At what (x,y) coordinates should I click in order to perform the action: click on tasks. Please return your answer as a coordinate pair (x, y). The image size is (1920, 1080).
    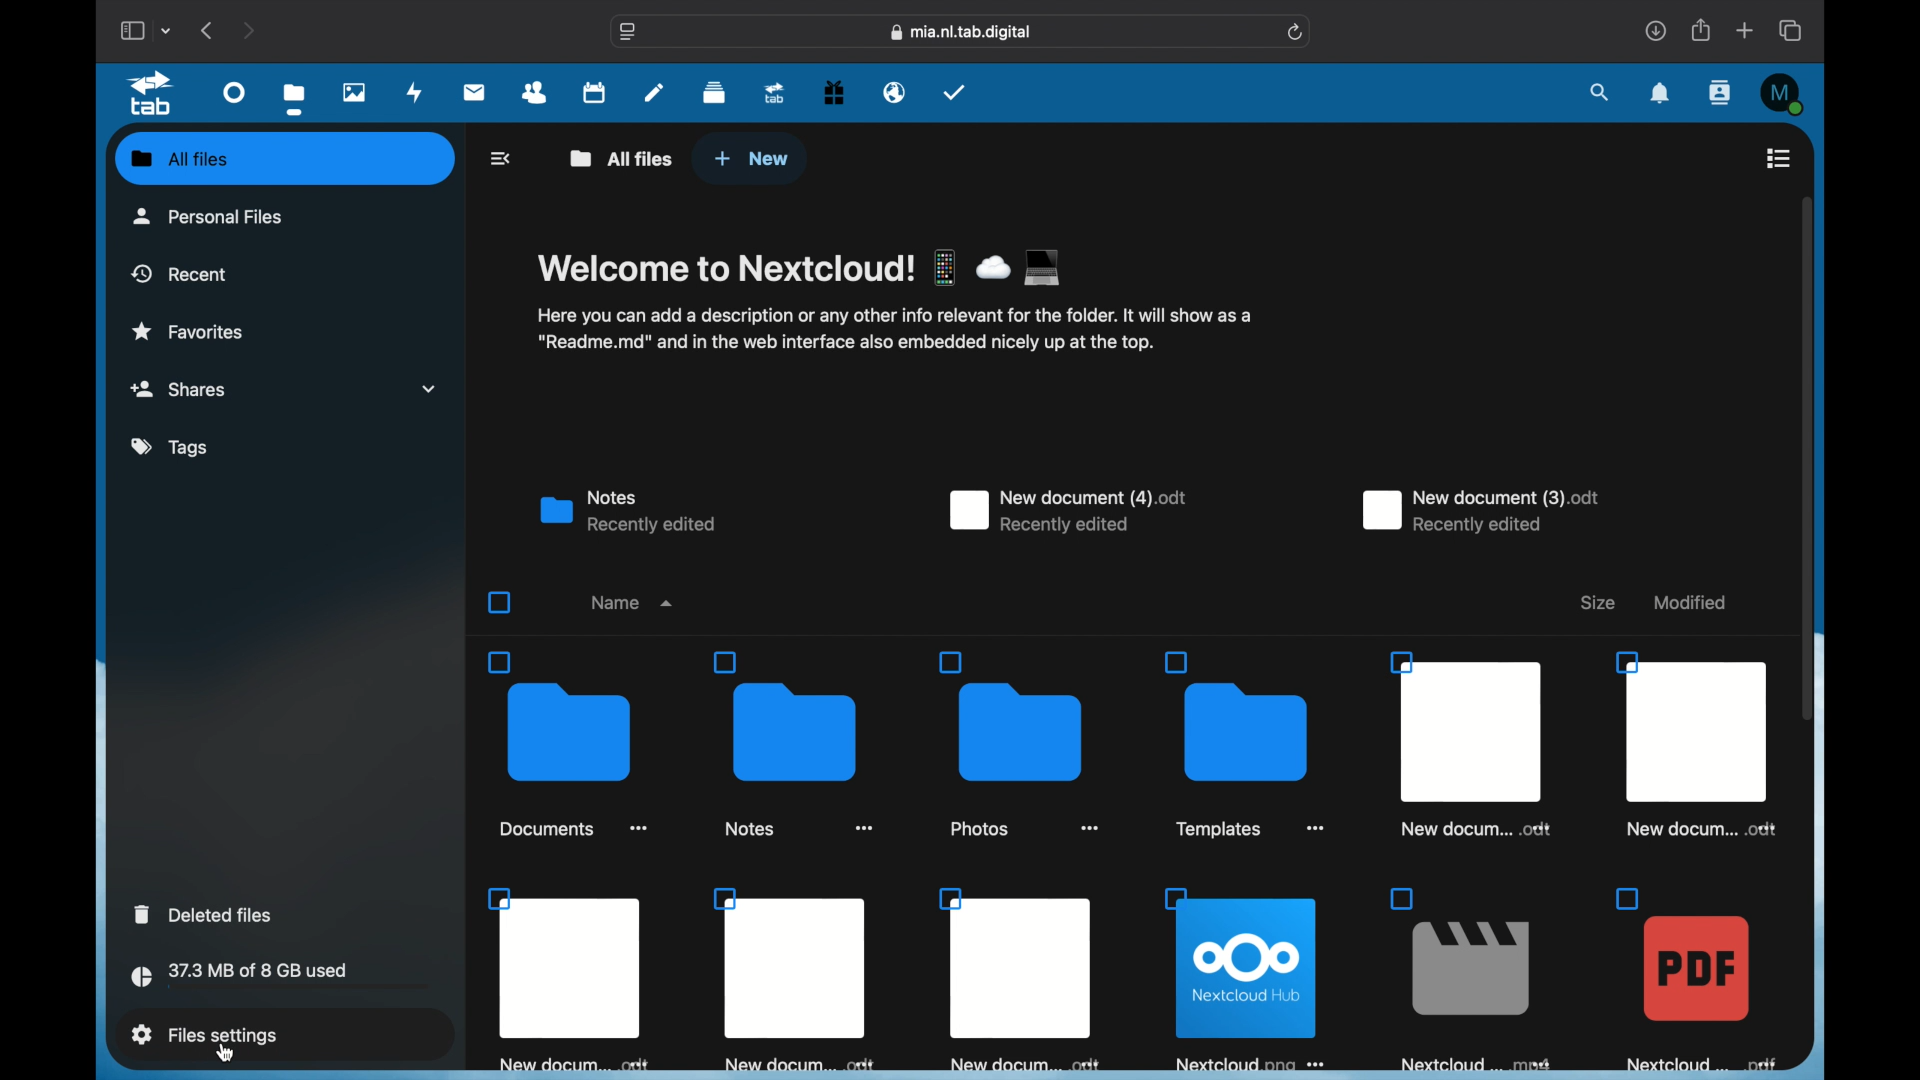
    Looking at the image, I should click on (956, 94).